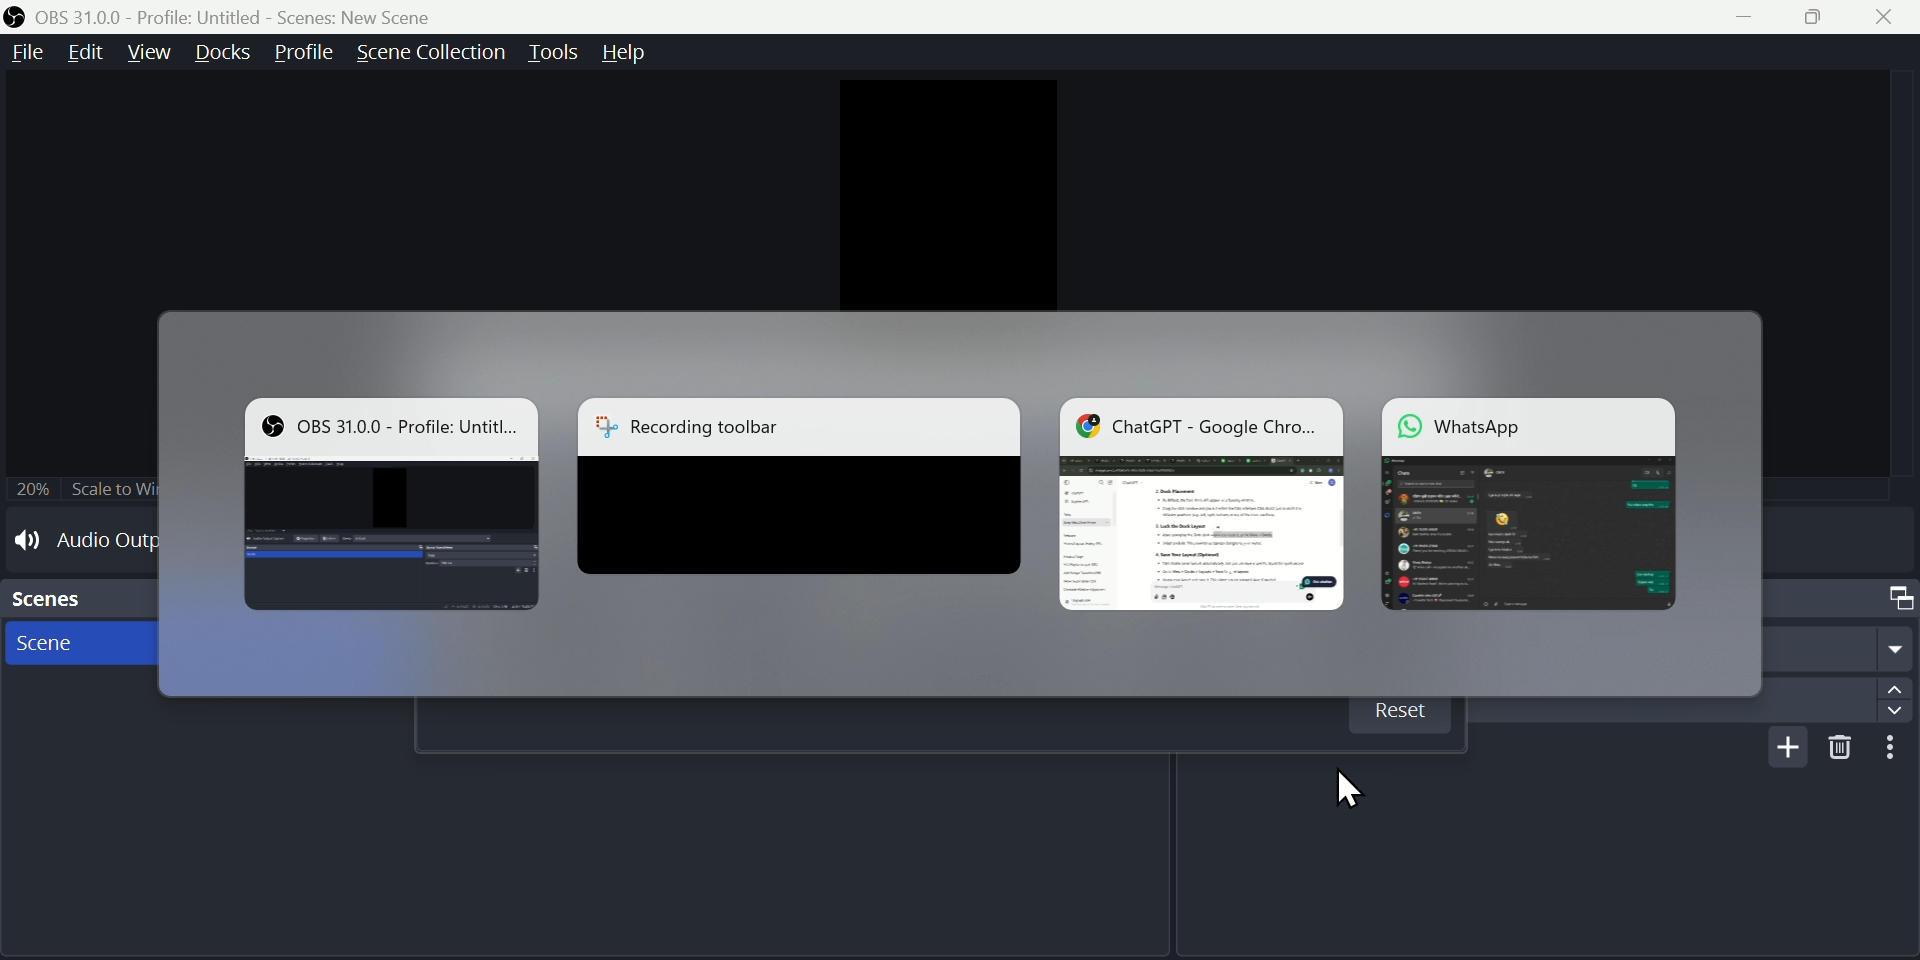 The image size is (1920, 960). What do you see at coordinates (78, 600) in the screenshot?
I see `Scenes` at bounding box center [78, 600].